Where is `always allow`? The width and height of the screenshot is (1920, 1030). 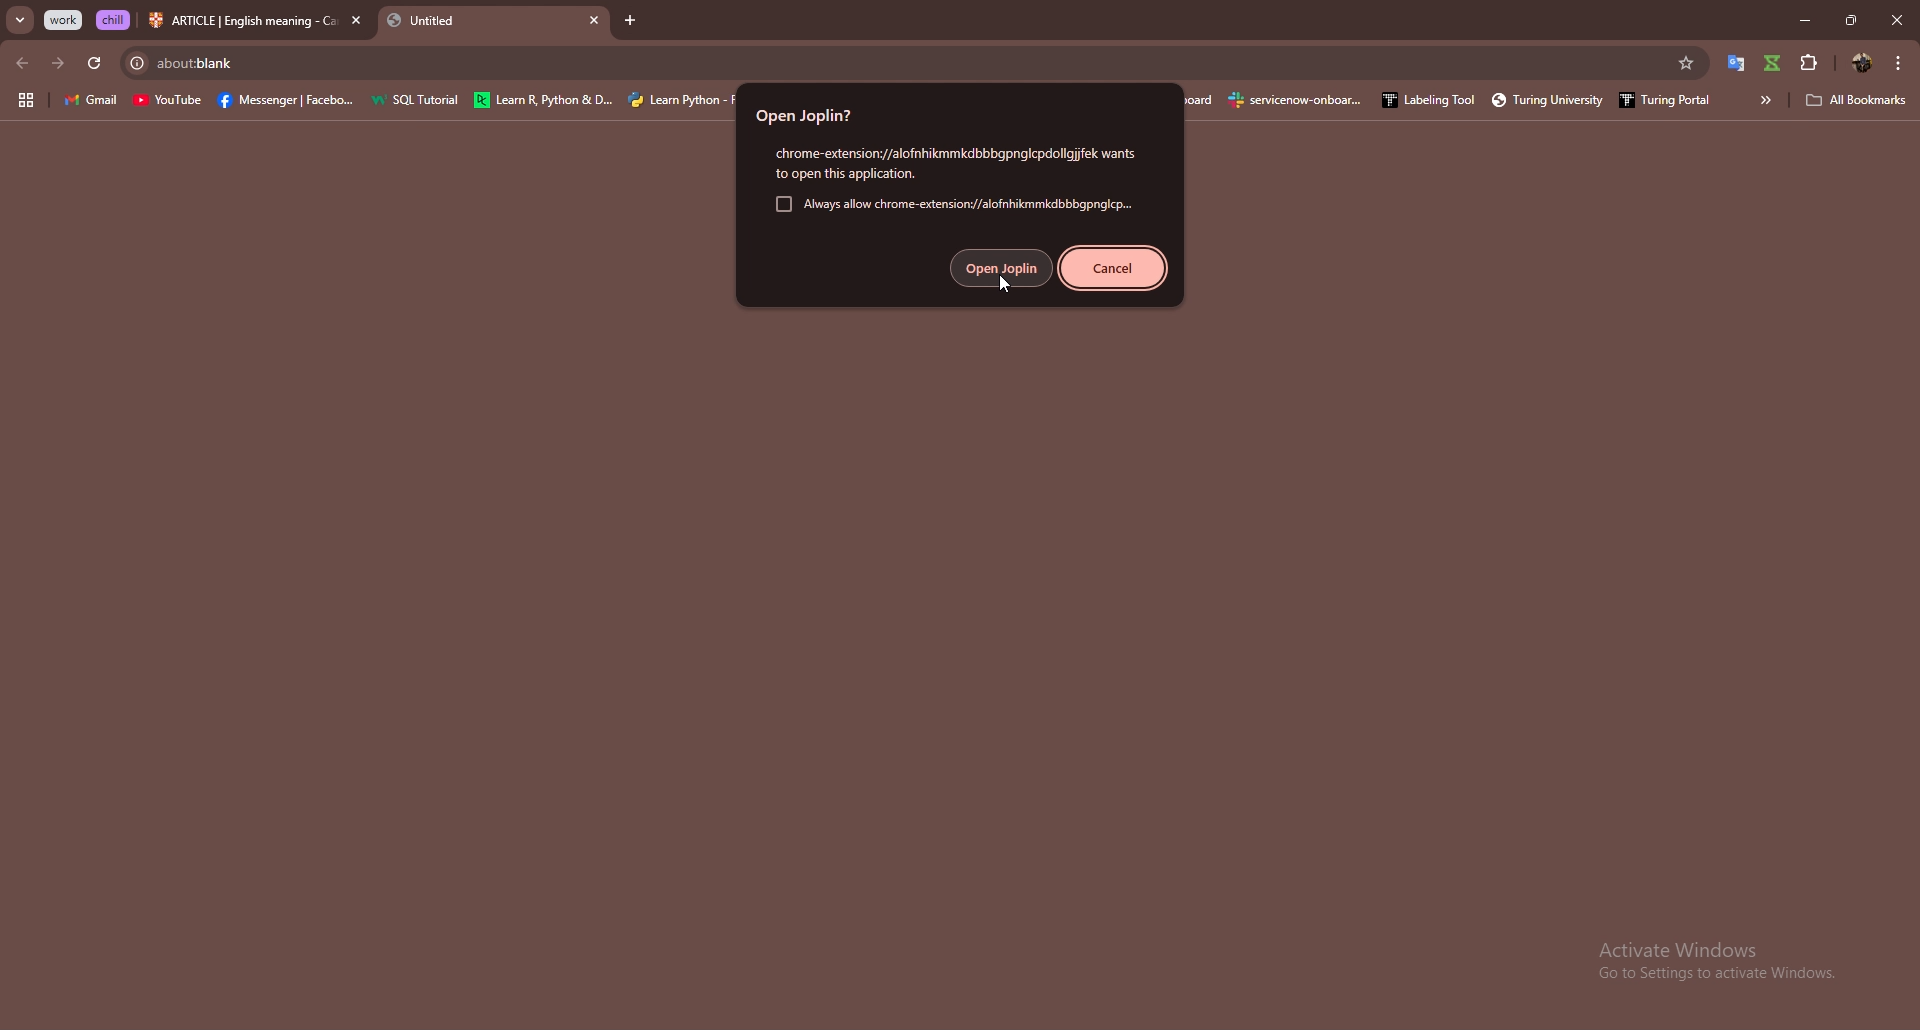
always allow is located at coordinates (951, 205).